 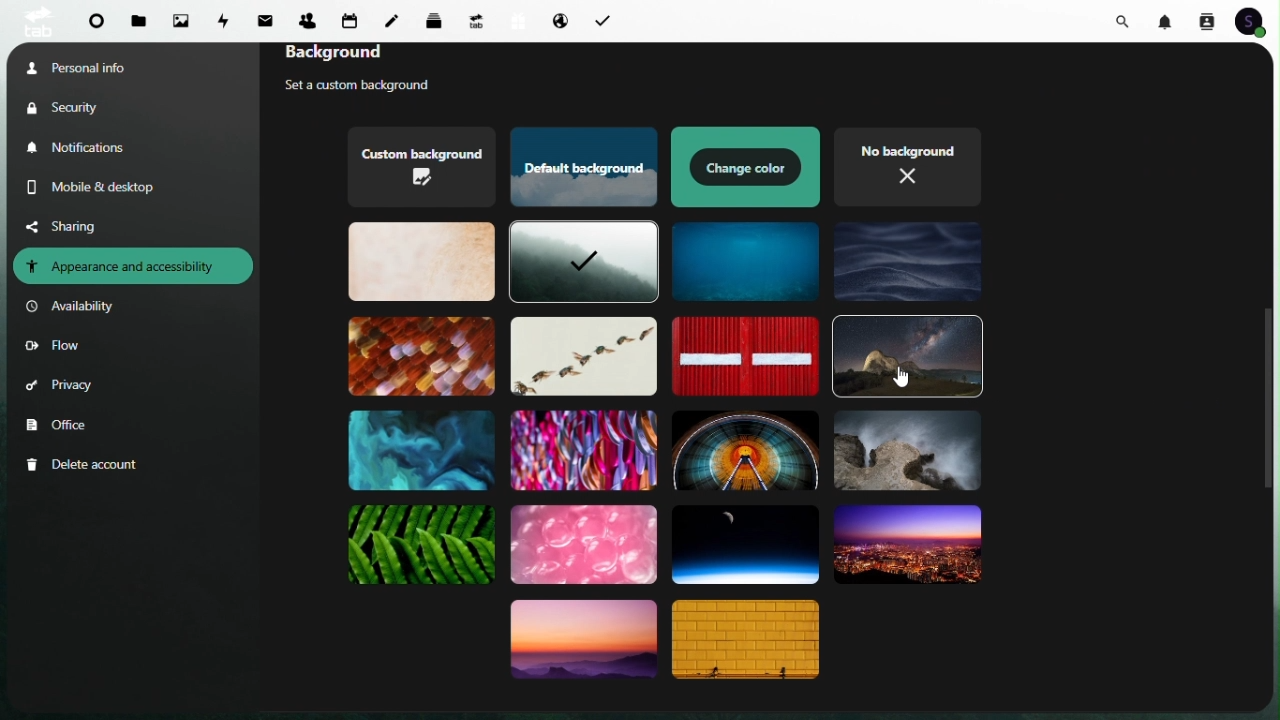 What do you see at coordinates (558, 22) in the screenshot?
I see `email hosting` at bounding box center [558, 22].